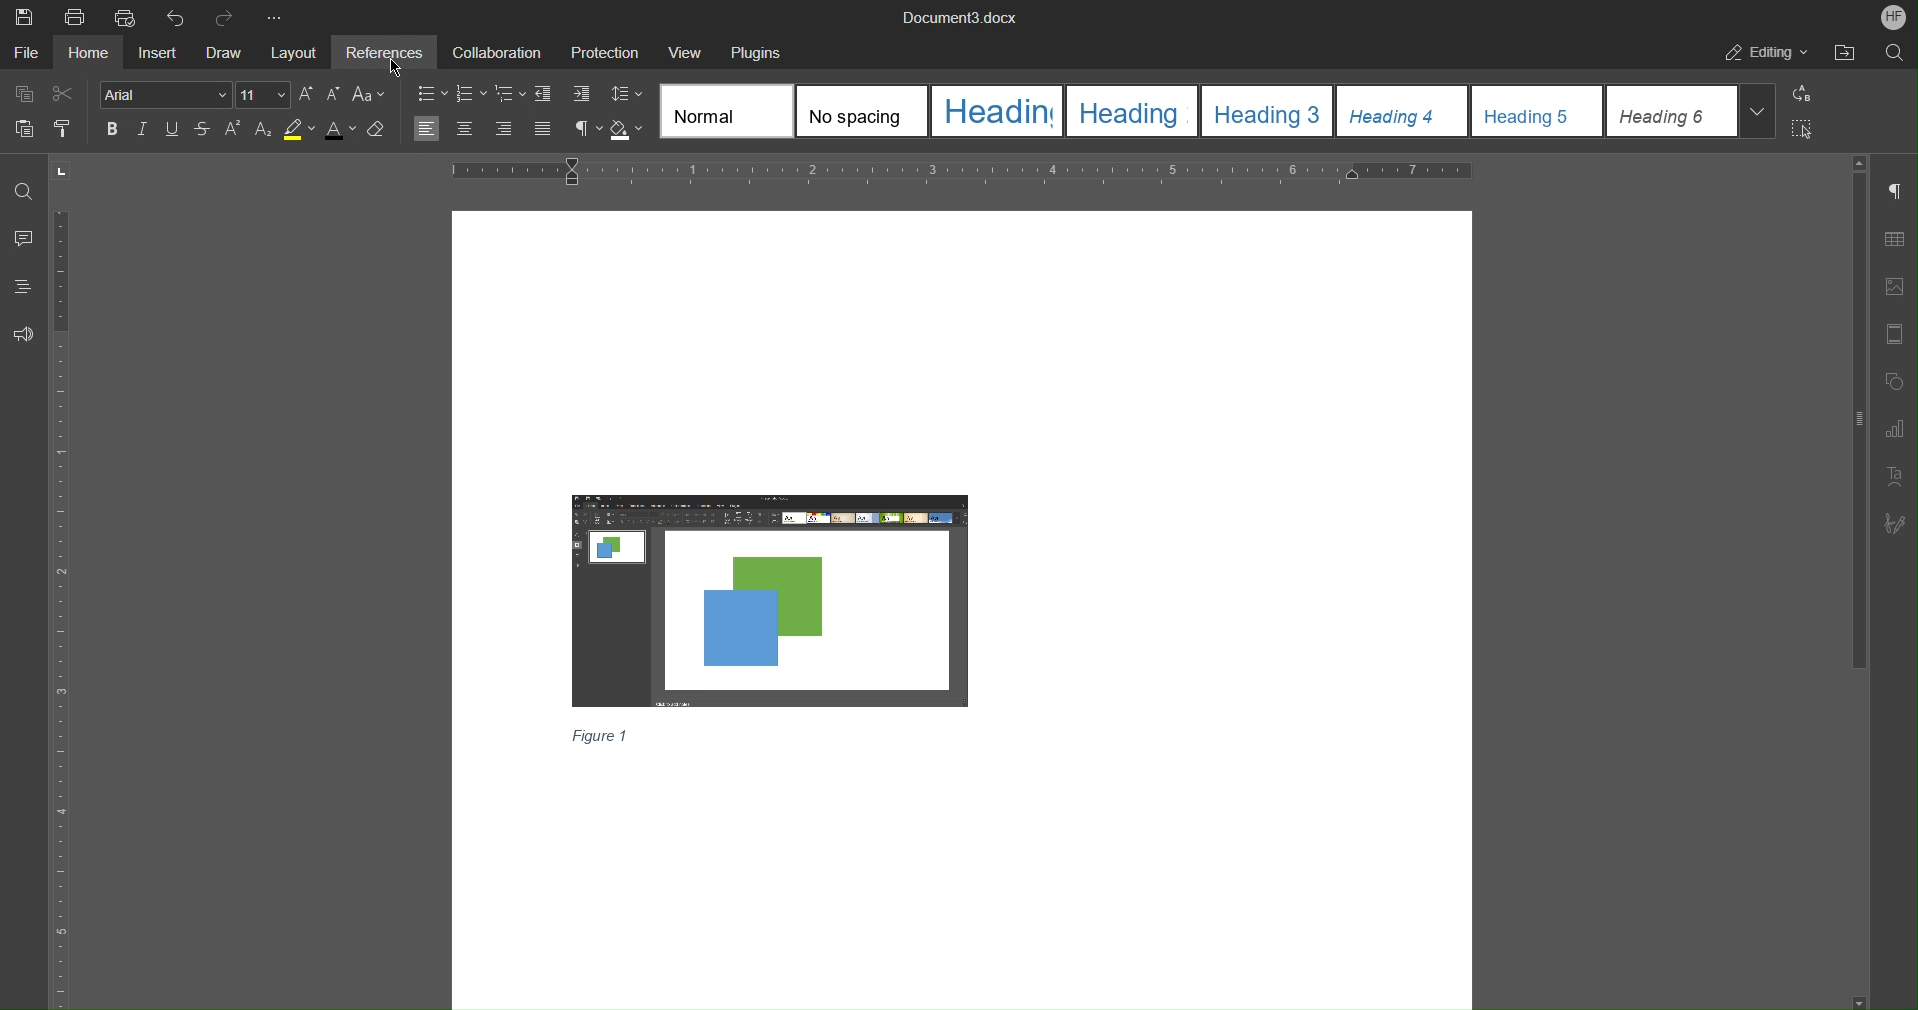 Image resolution: width=1918 pixels, height=1010 pixels. What do you see at coordinates (202, 128) in the screenshot?
I see `Strikethrough` at bounding box center [202, 128].